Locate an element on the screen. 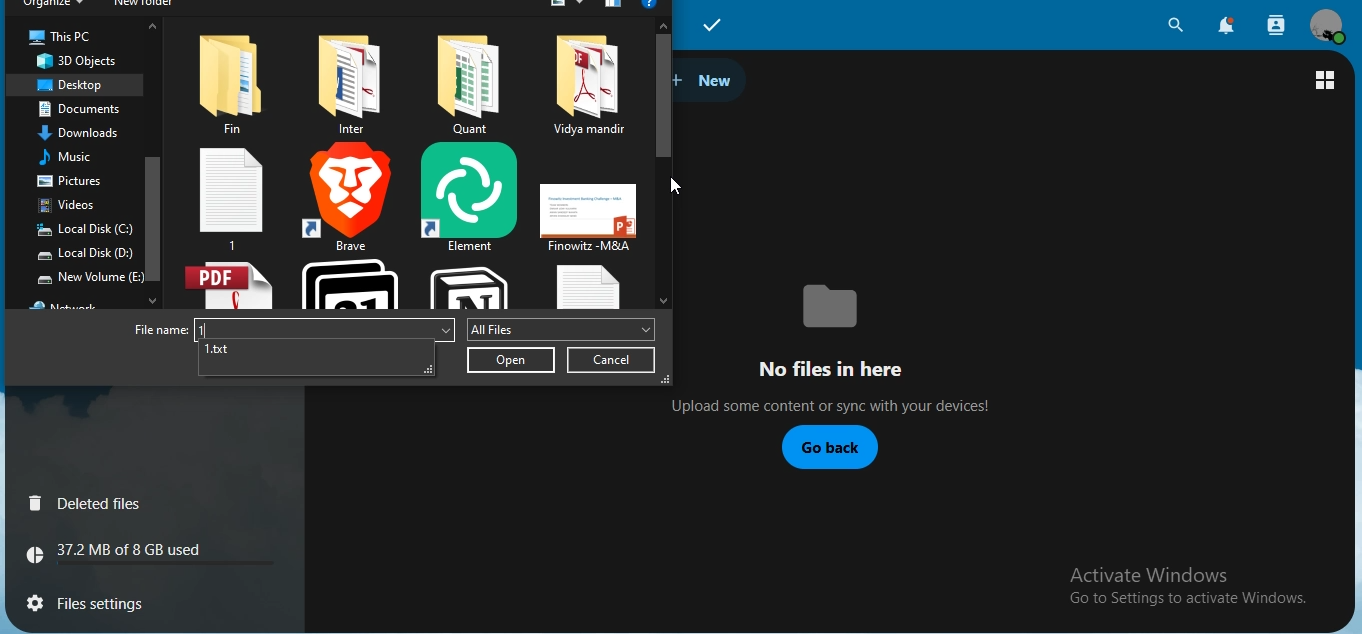  new volume E is located at coordinates (89, 276).